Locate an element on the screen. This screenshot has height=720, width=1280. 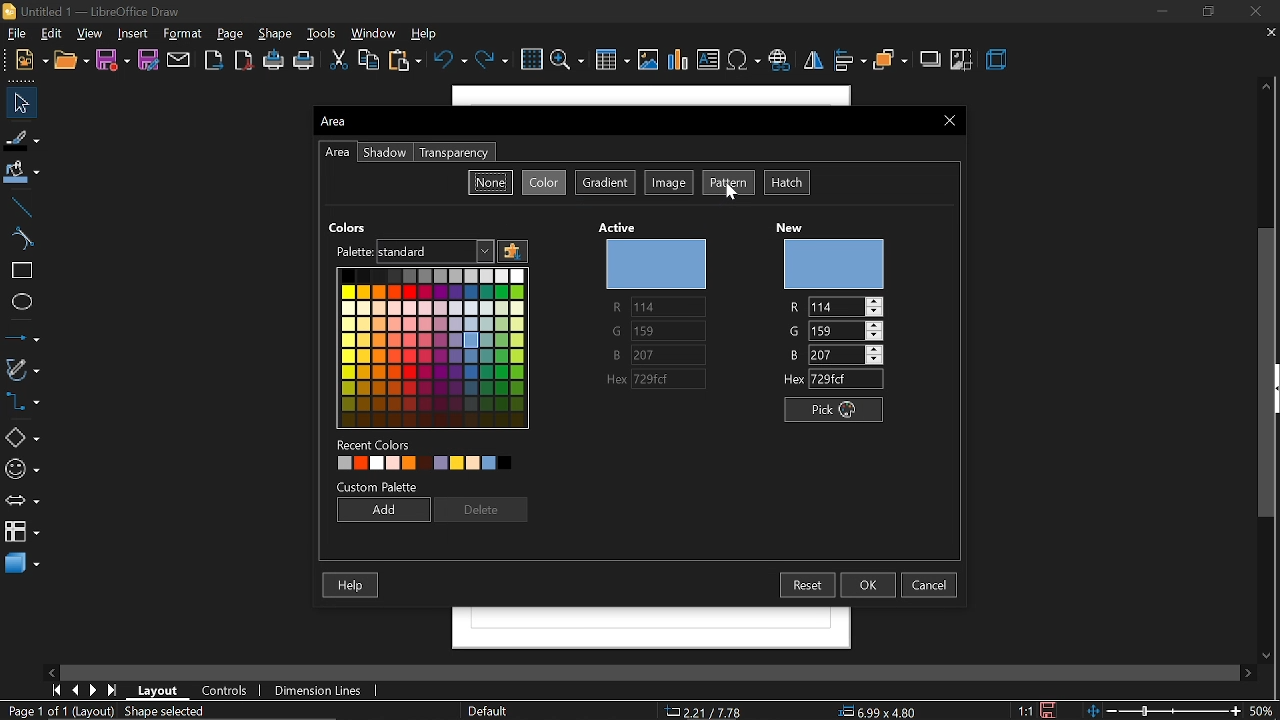
shape is located at coordinates (276, 34).